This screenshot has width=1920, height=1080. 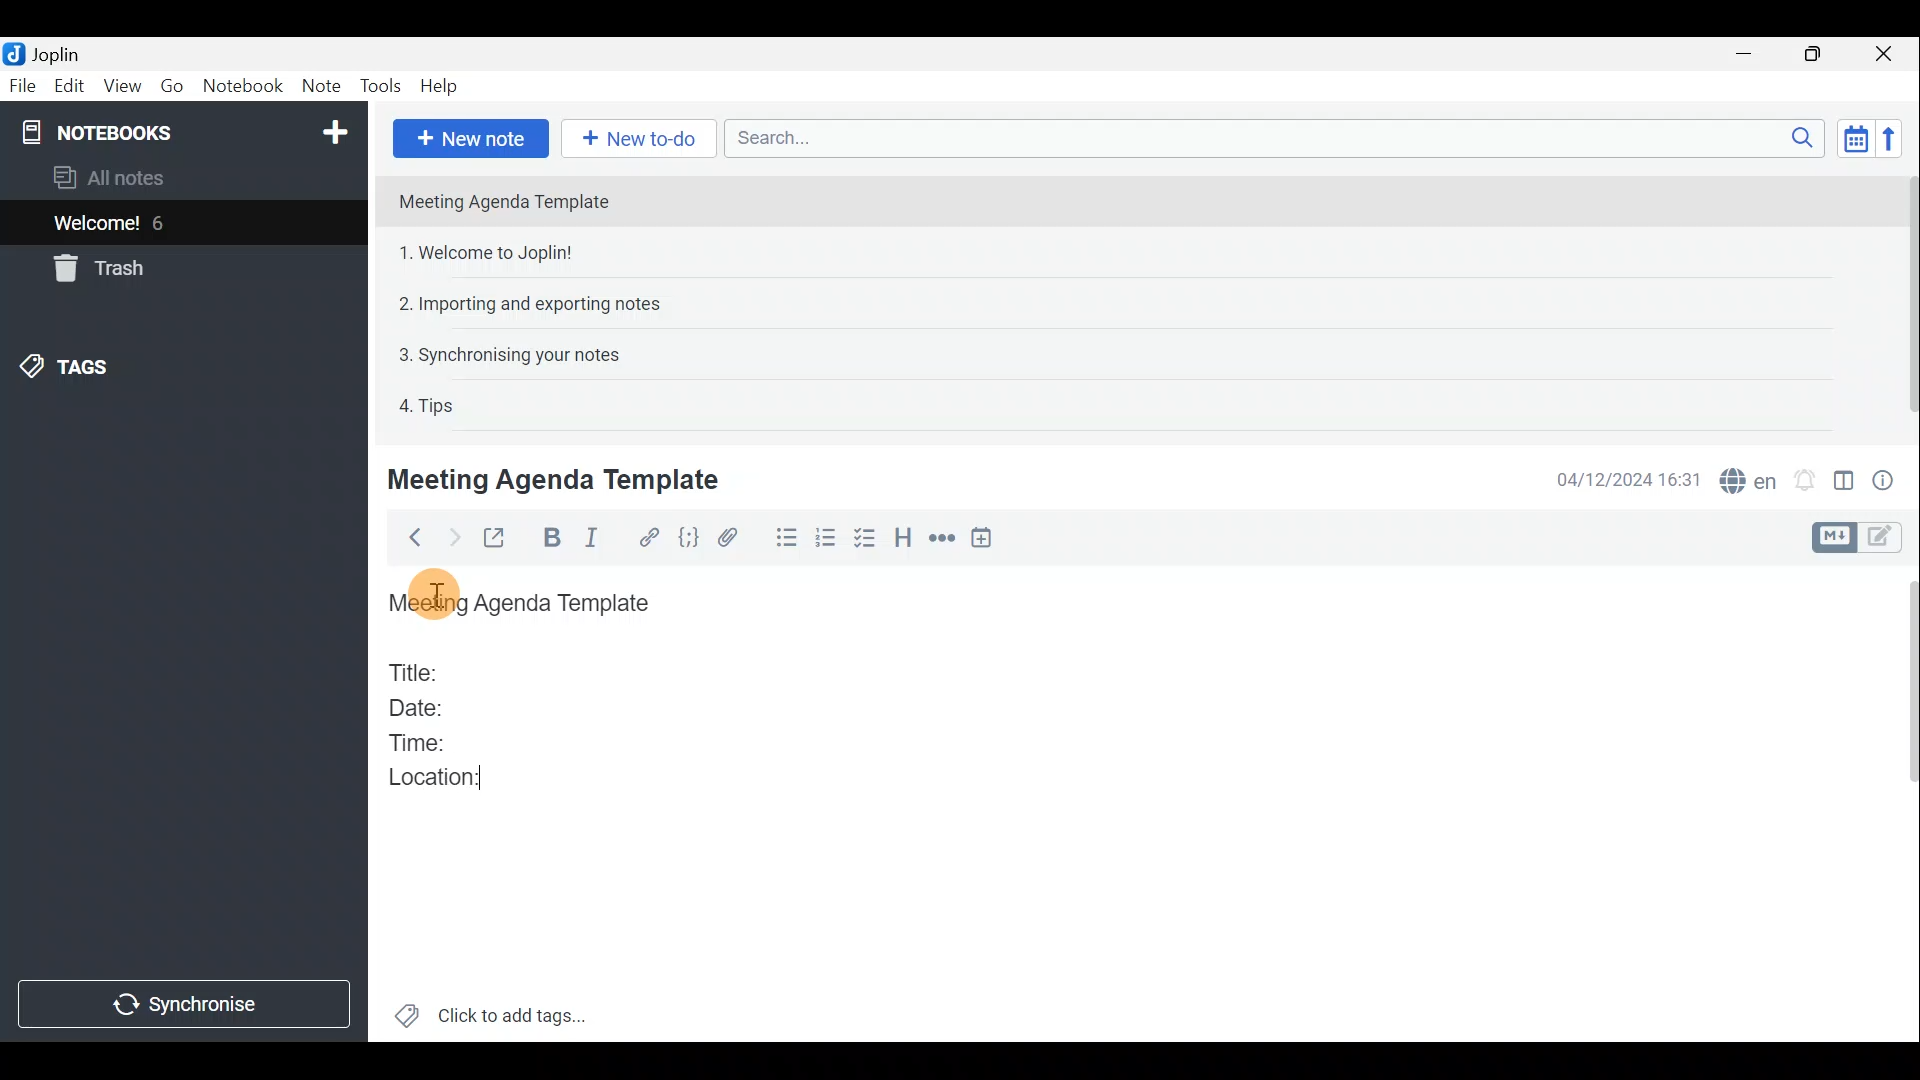 I want to click on Heading, so click(x=902, y=542).